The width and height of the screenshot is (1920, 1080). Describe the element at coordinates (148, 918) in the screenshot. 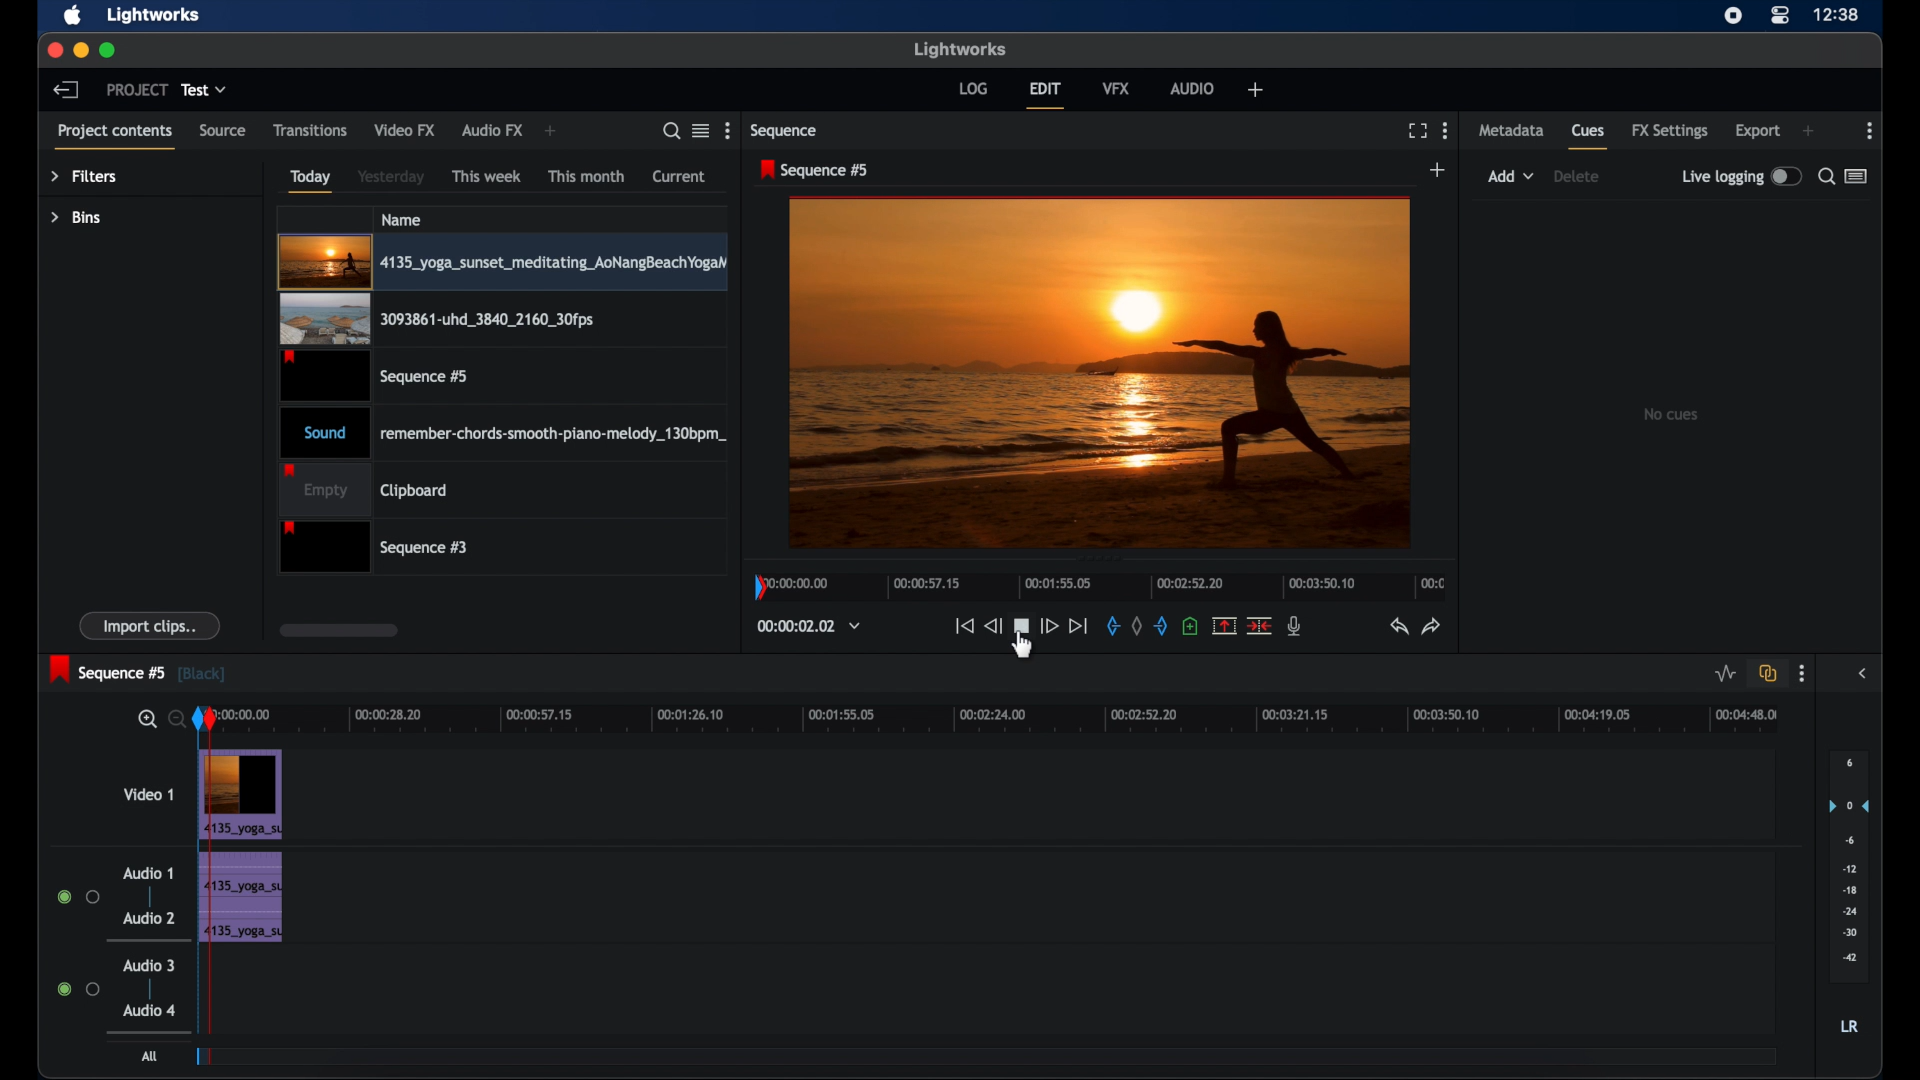

I see `audio 2` at that location.